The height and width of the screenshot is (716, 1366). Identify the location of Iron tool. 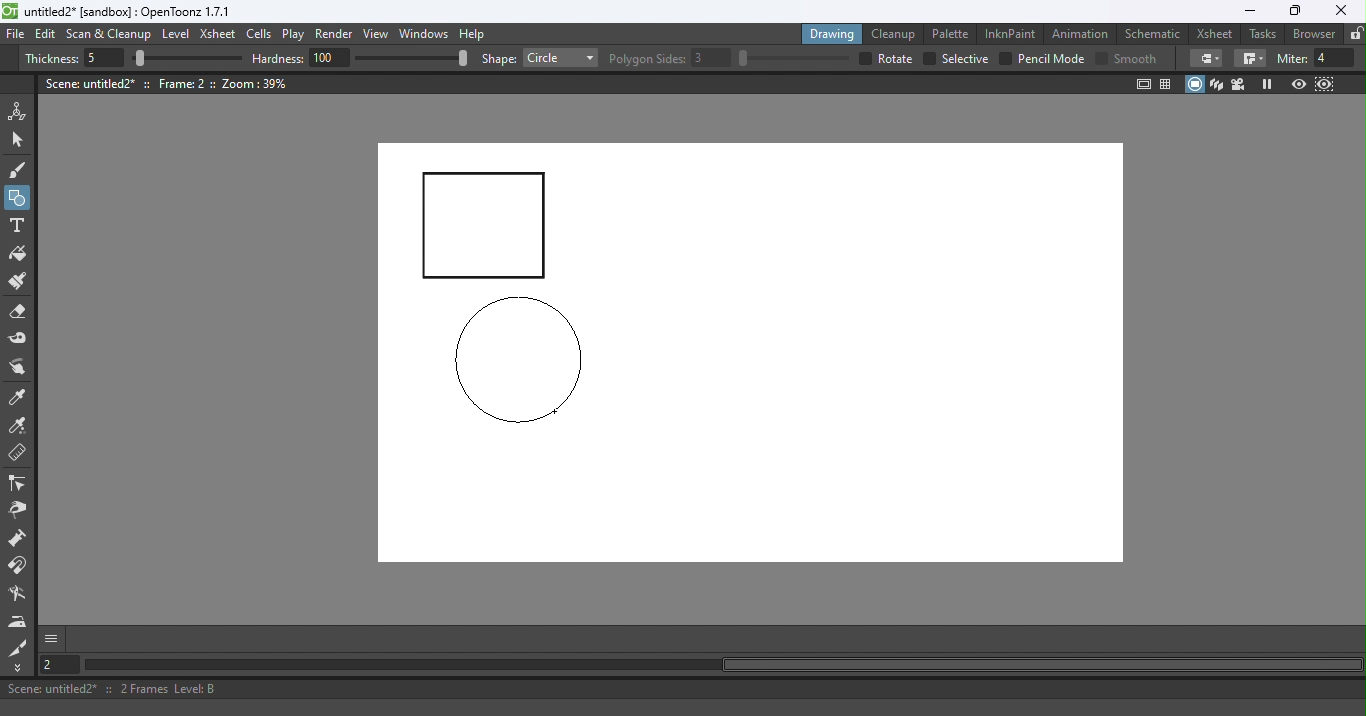
(20, 621).